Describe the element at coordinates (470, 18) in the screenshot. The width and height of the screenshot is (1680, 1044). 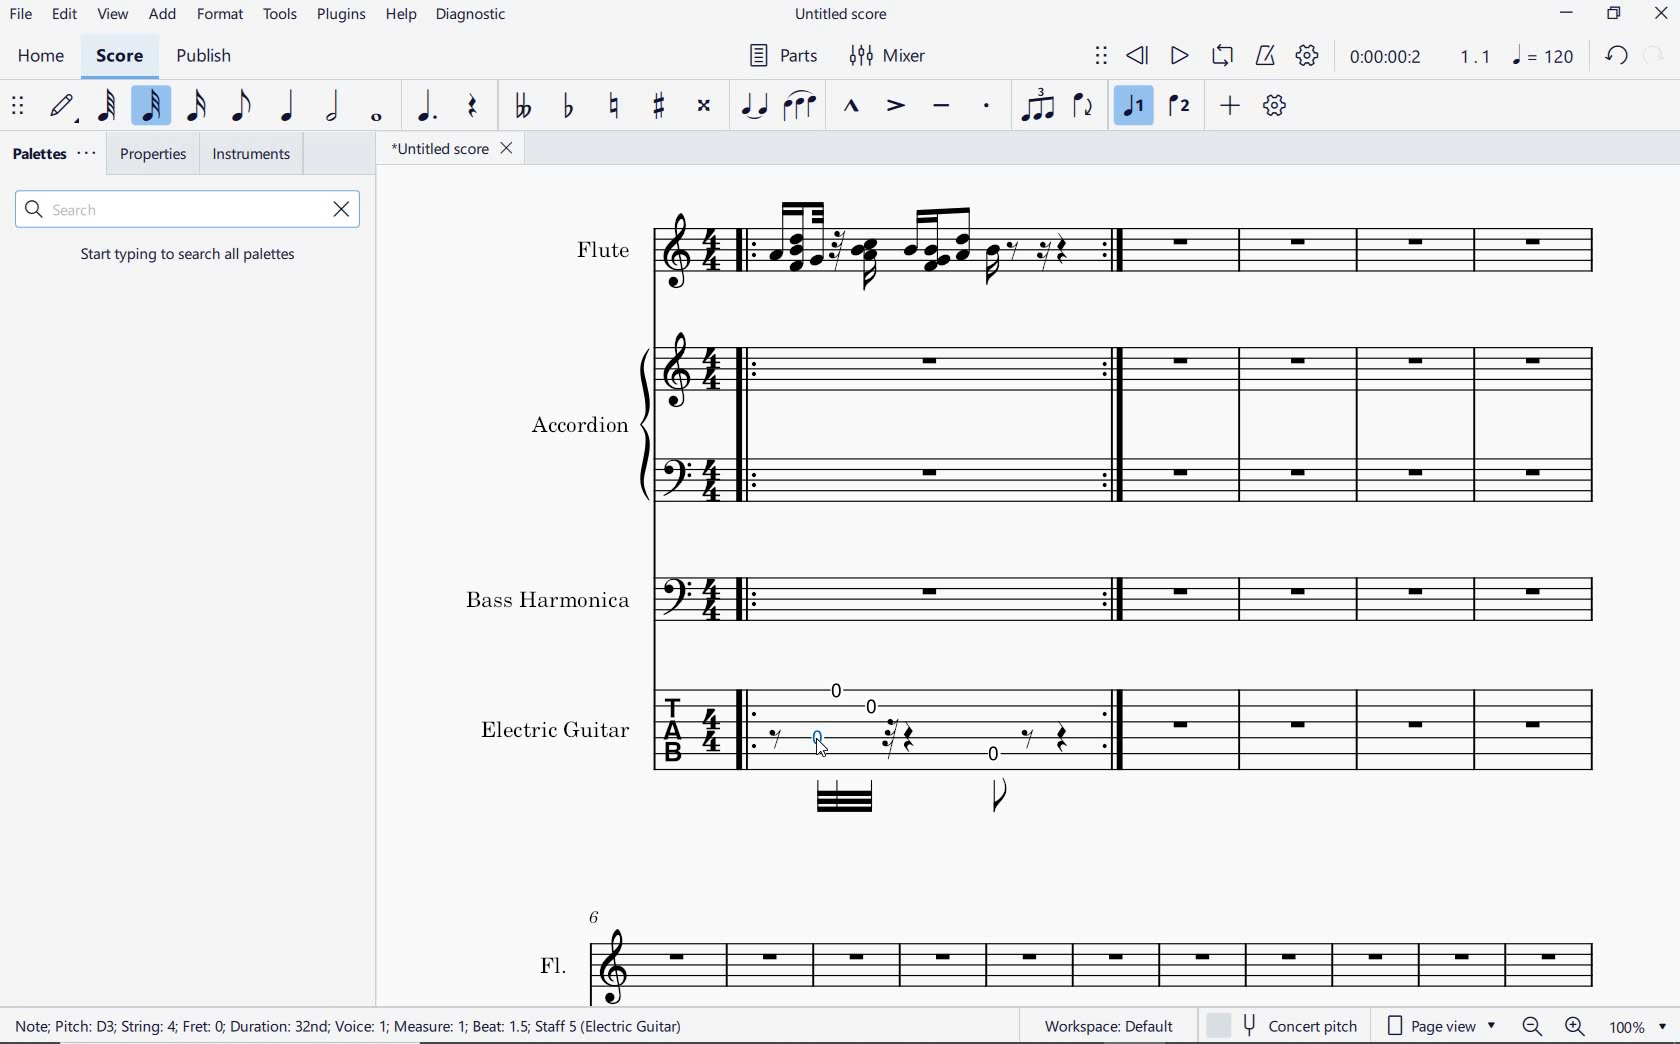
I see `diagnostic` at that location.